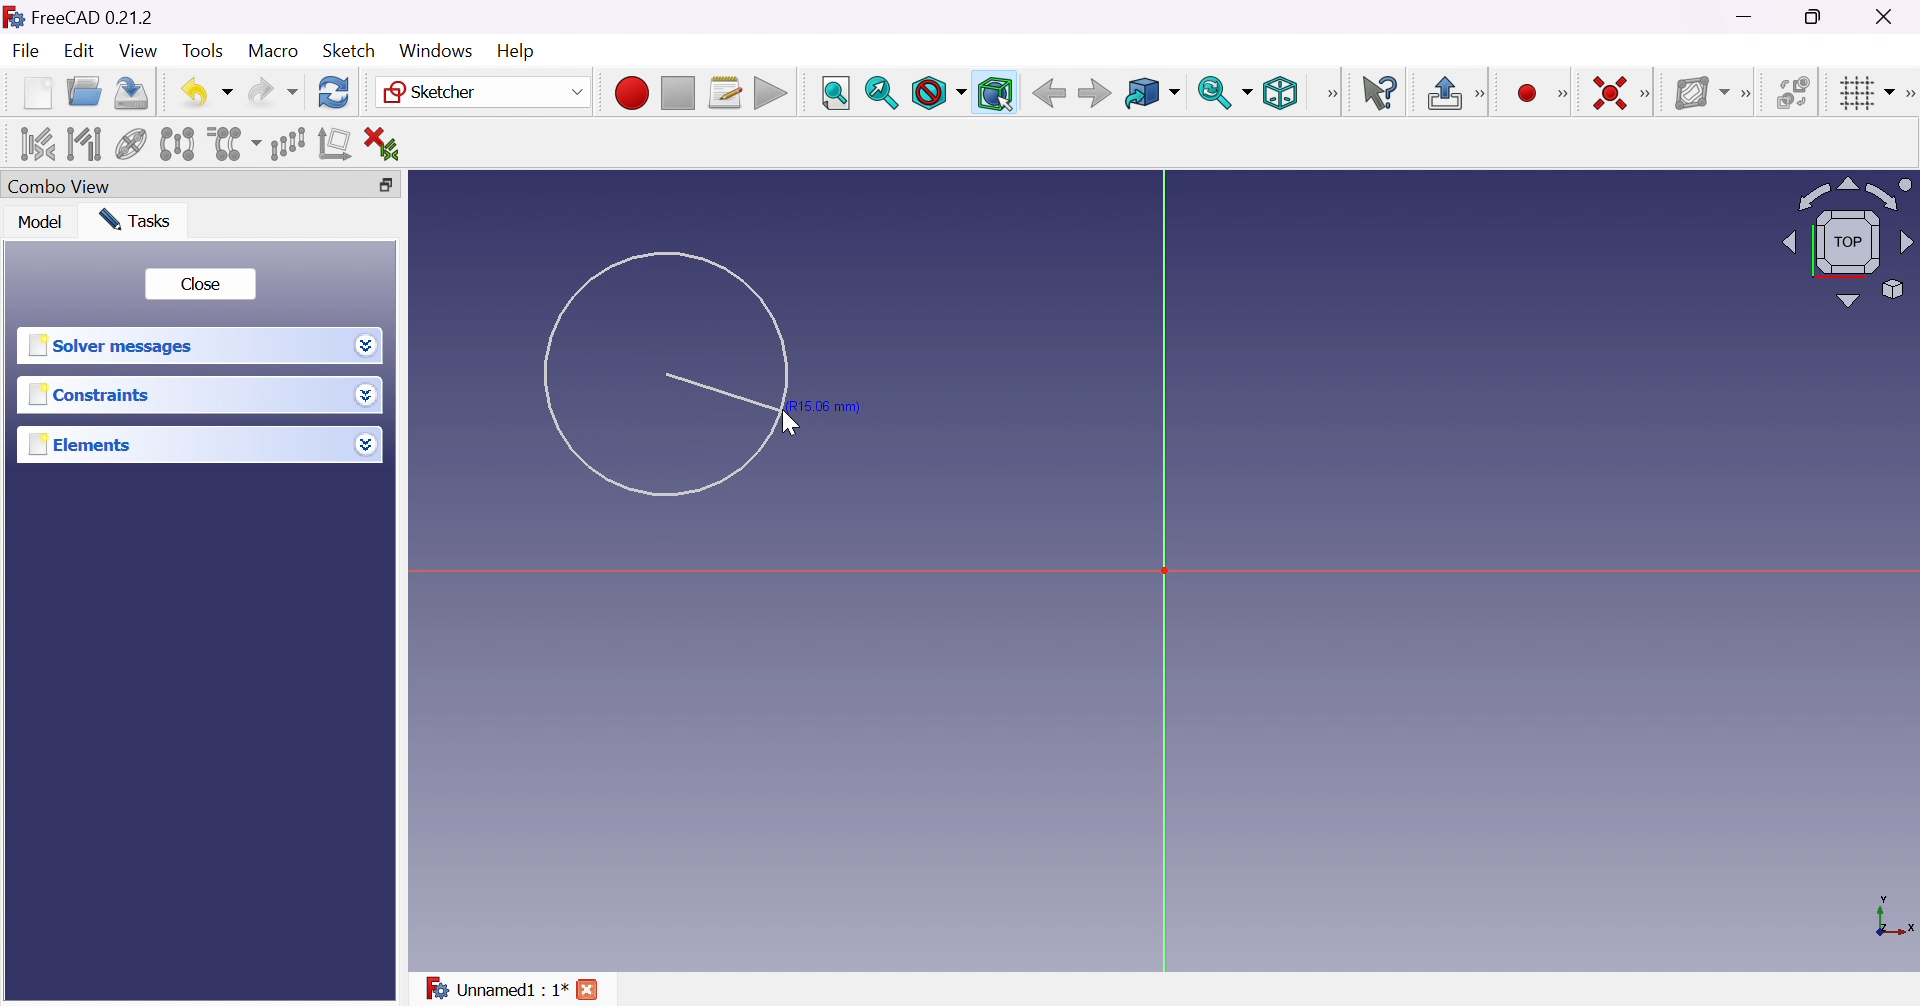 The width and height of the screenshot is (1920, 1006). I want to click on Isometric, so click(1279, 95).